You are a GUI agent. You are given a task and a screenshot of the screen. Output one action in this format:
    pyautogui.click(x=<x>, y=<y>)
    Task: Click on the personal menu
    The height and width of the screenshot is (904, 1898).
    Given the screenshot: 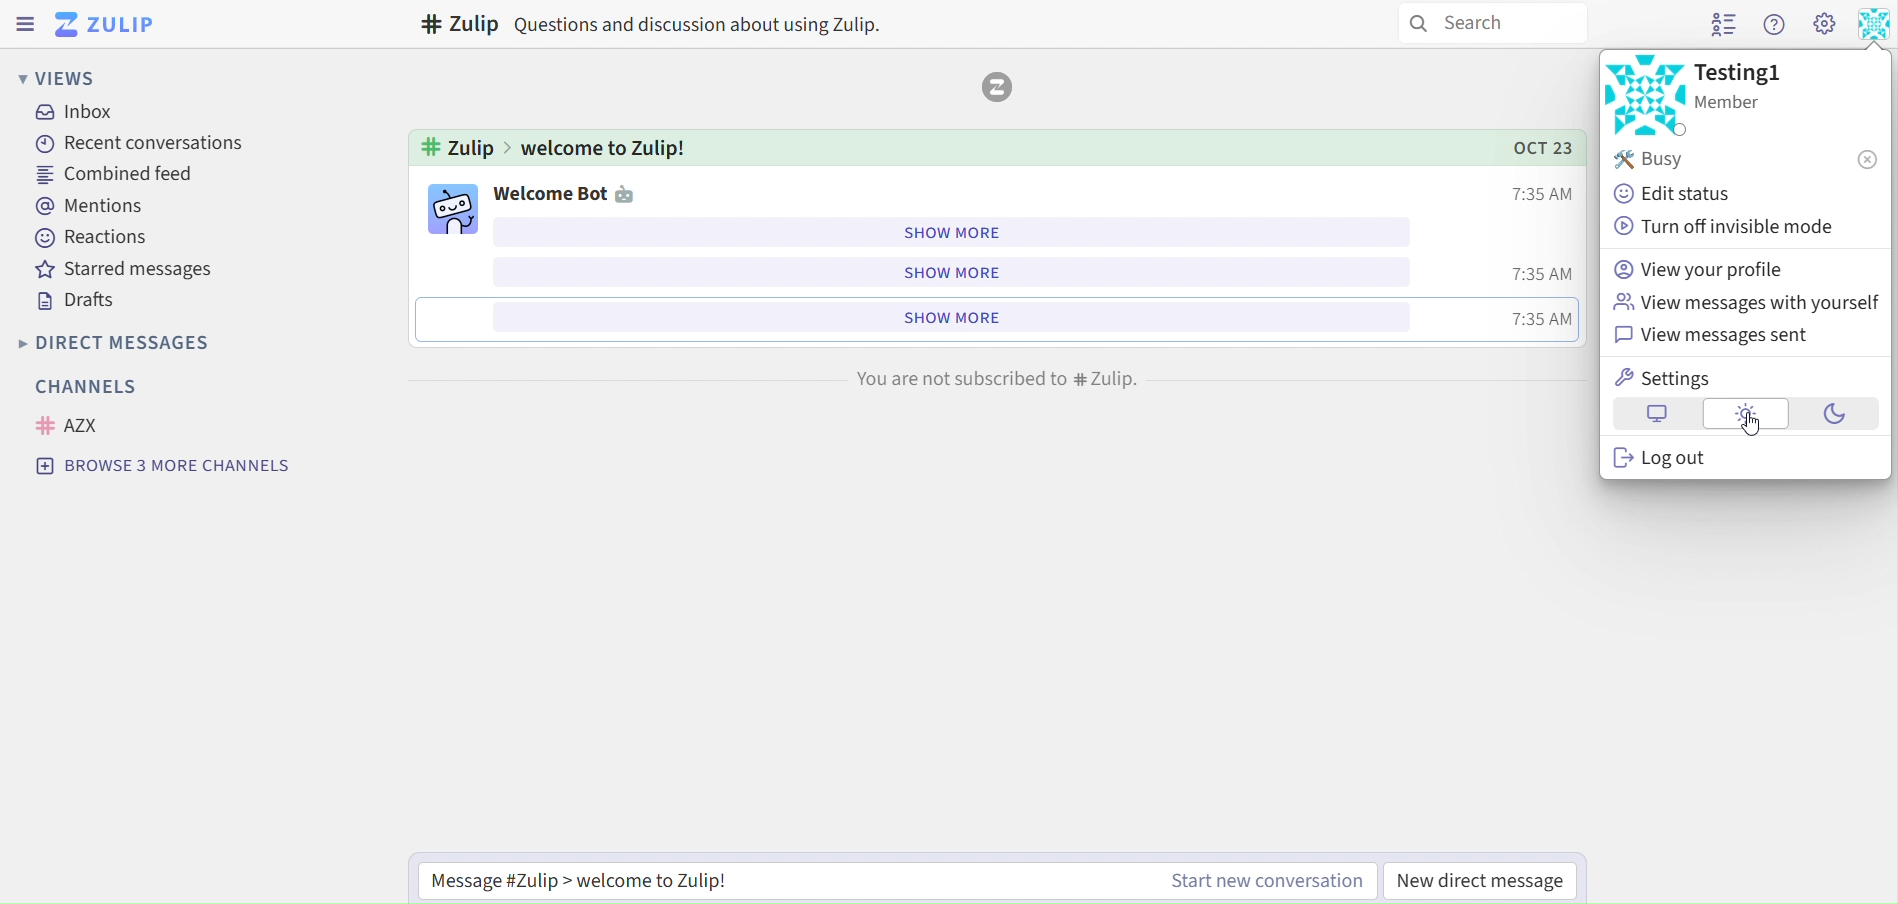 What is the action you would take?
    pyautogui.click(x=1877, y=25)
    